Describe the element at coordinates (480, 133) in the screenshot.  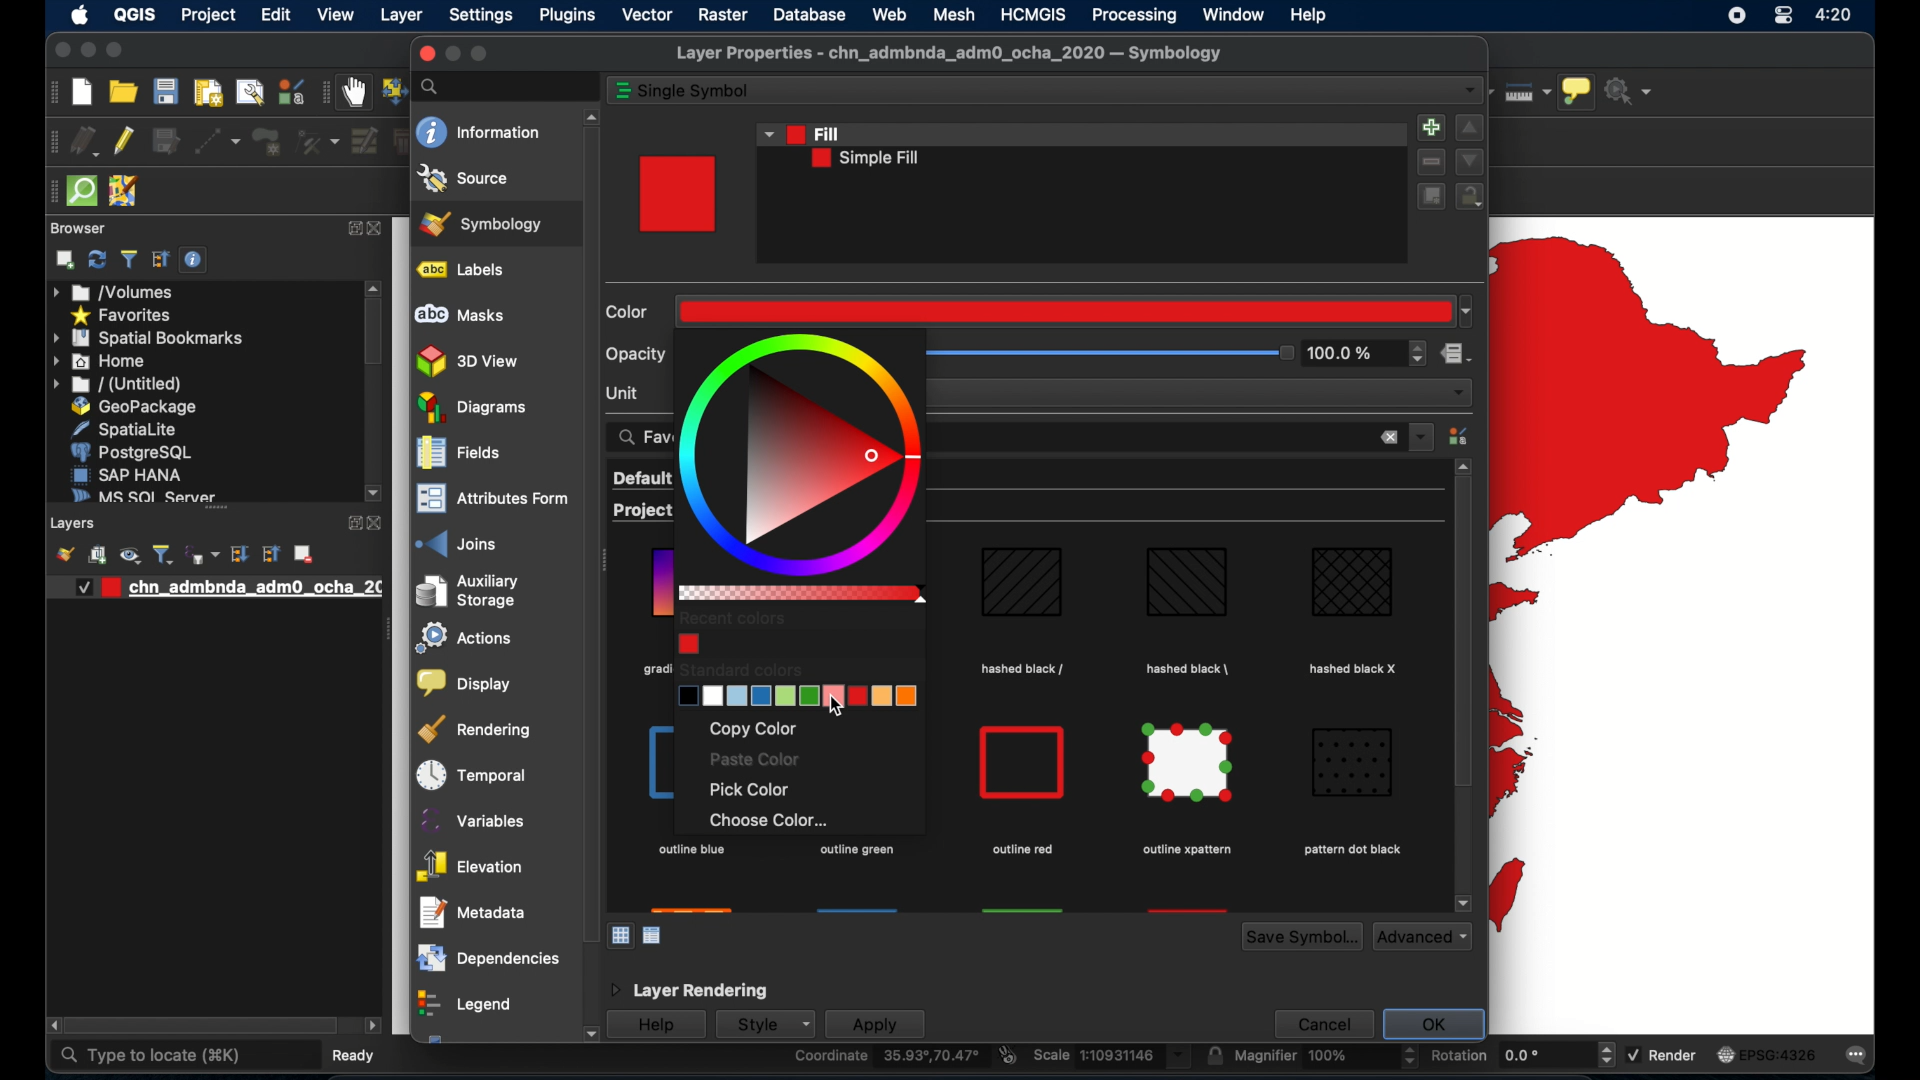
I see `information` at that location.